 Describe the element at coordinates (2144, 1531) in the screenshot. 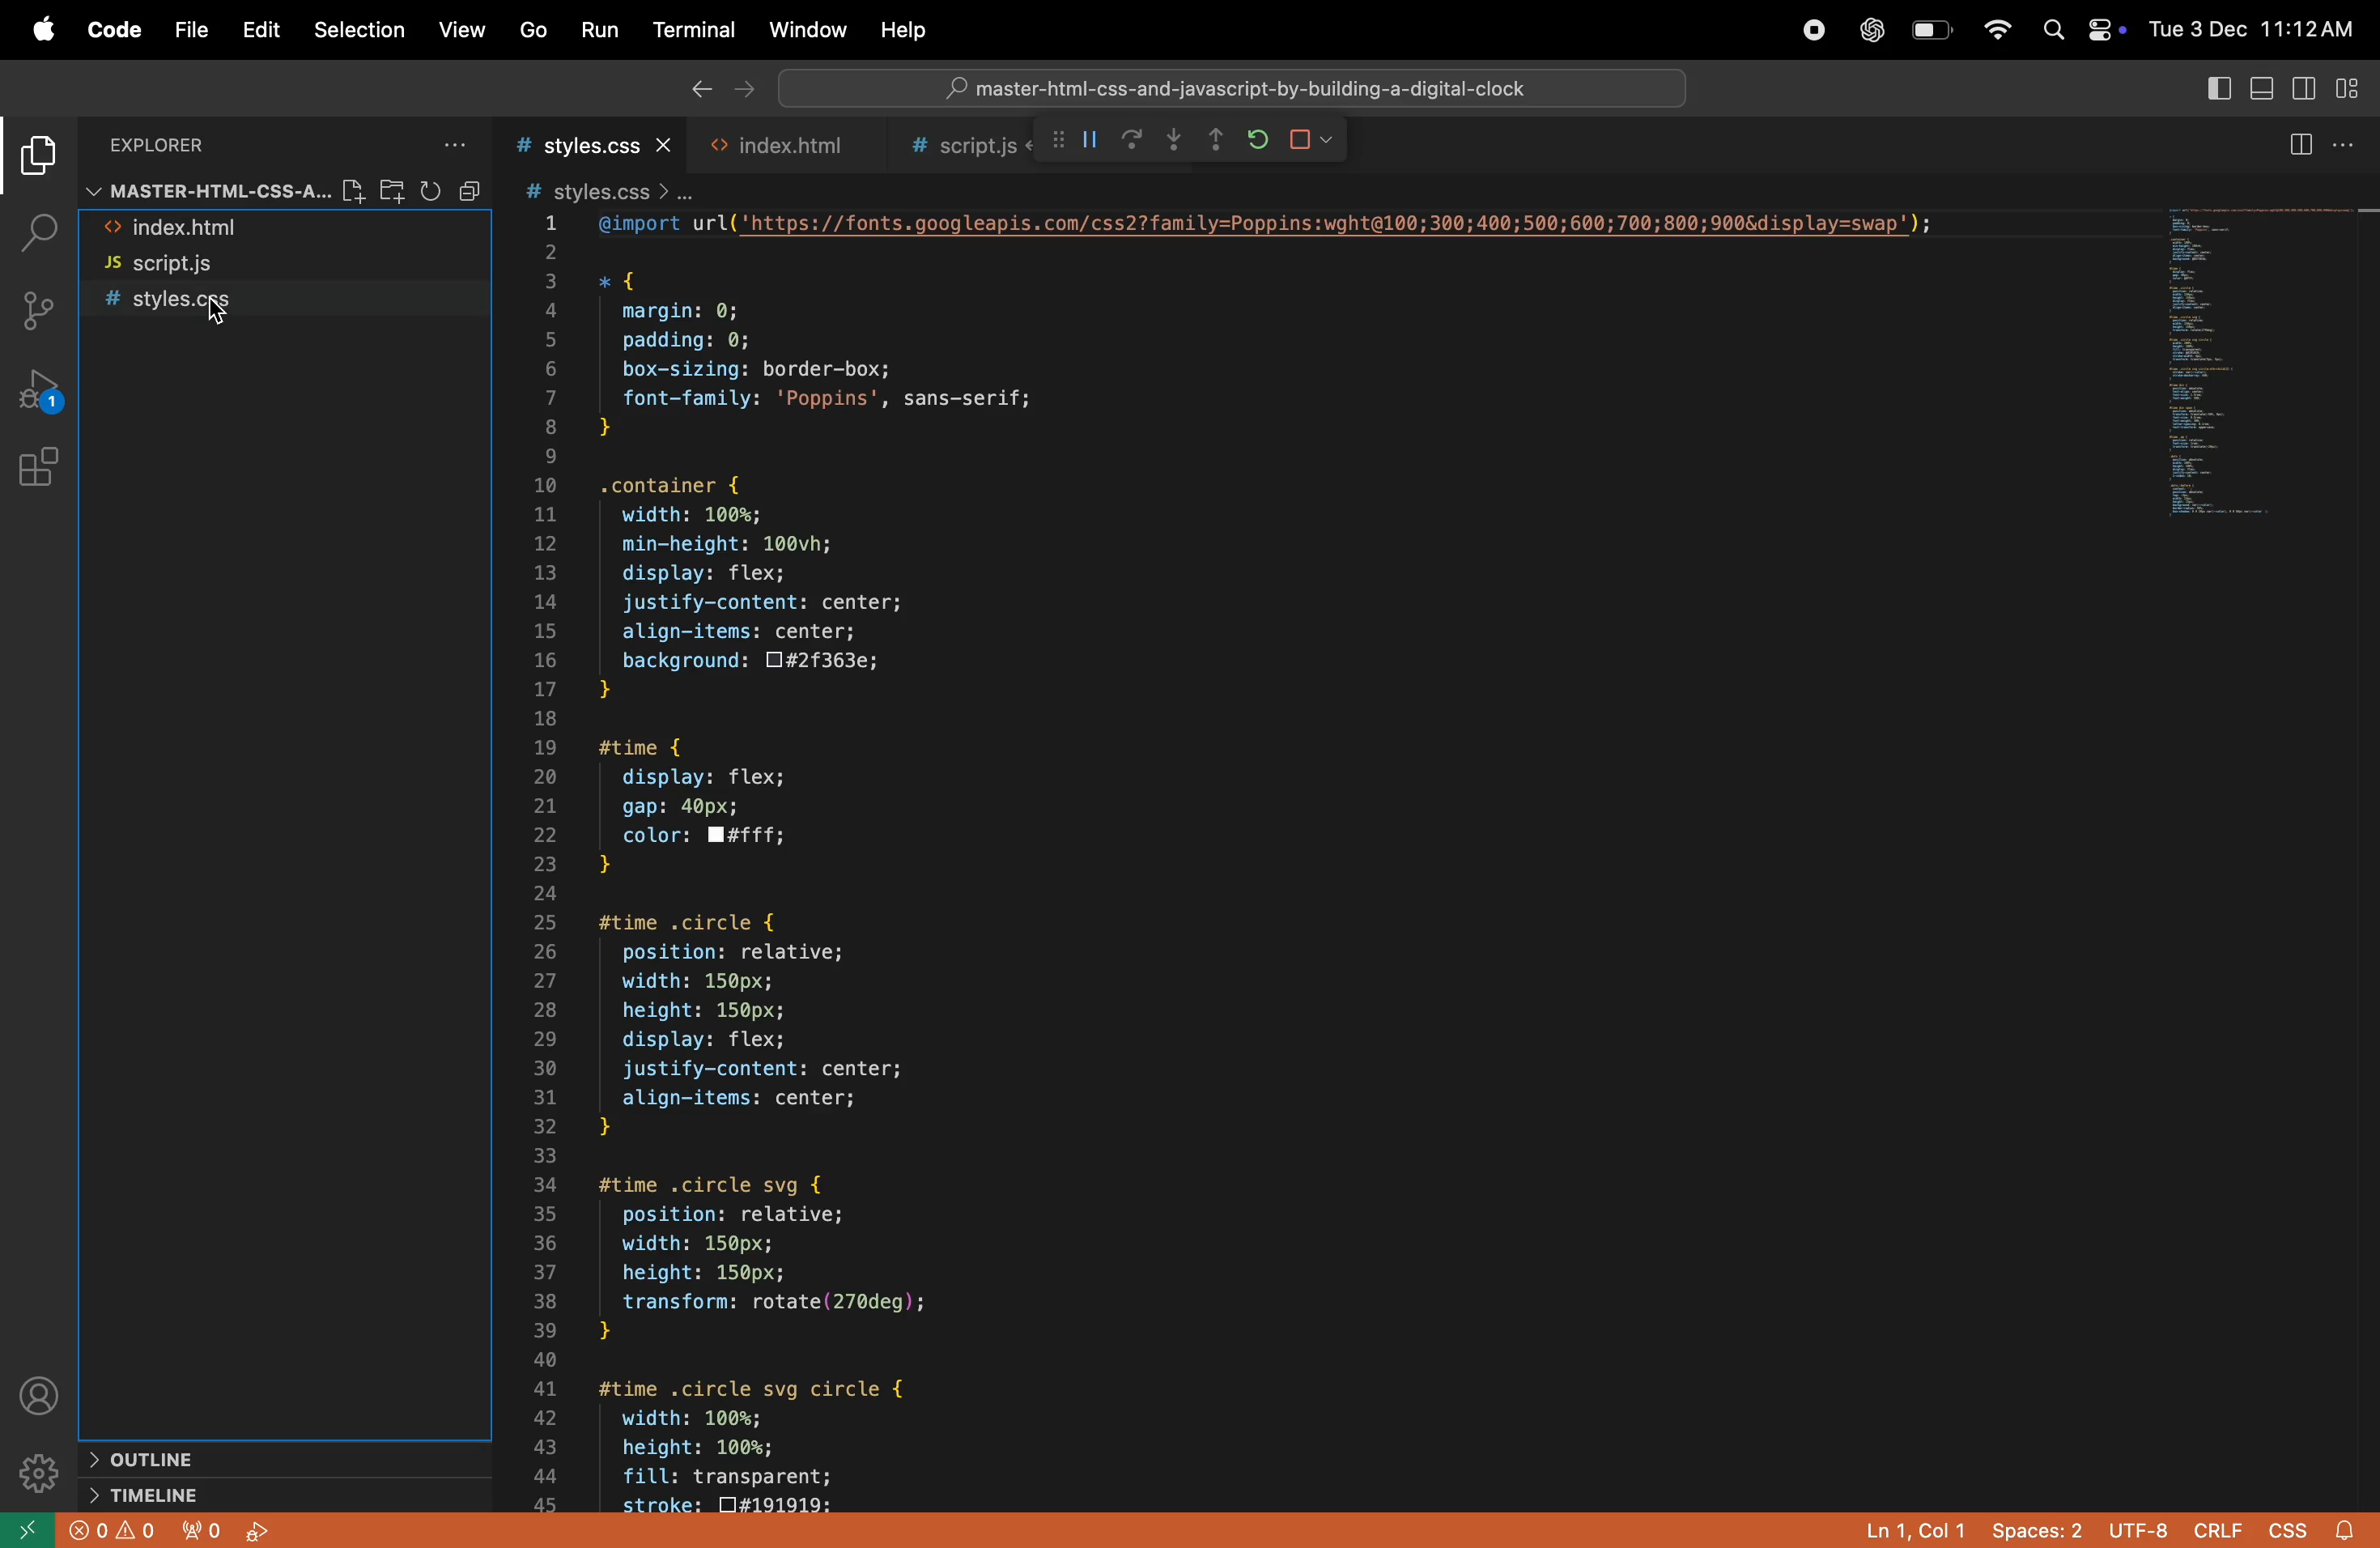

I see `utf 8` at that location.